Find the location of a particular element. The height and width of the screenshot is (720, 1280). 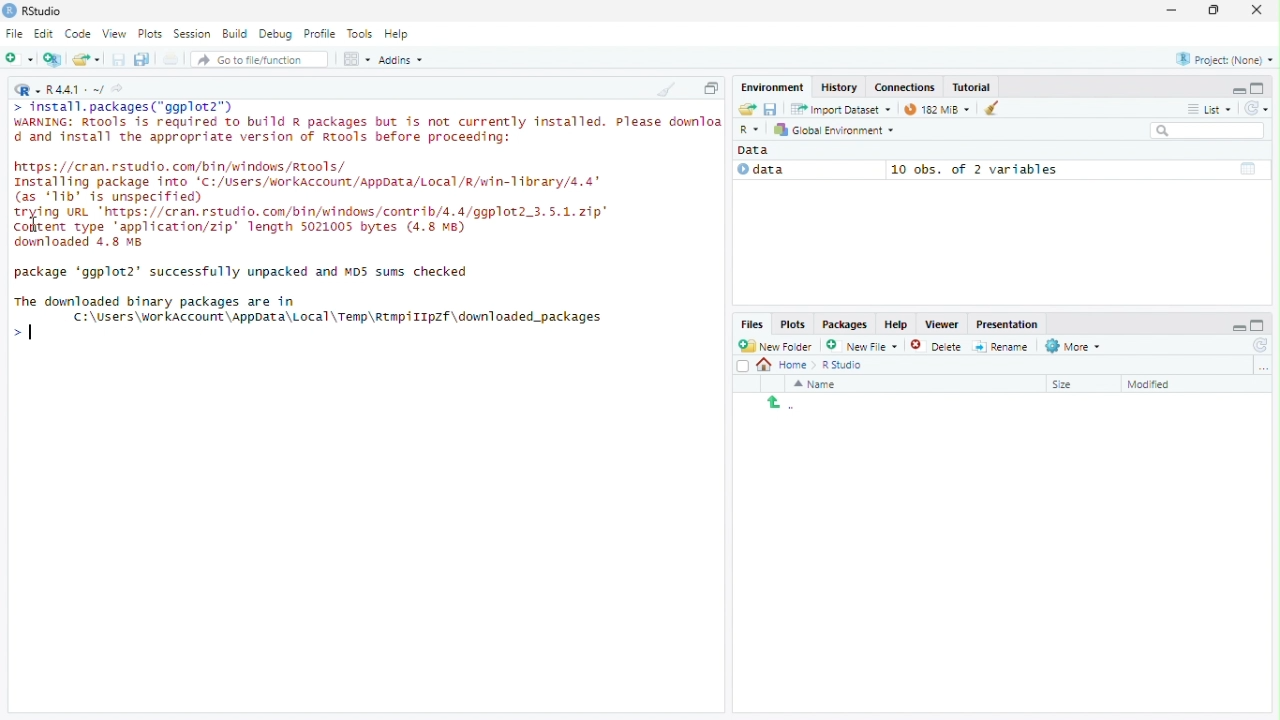

Data is located at coordinates (806, 170).